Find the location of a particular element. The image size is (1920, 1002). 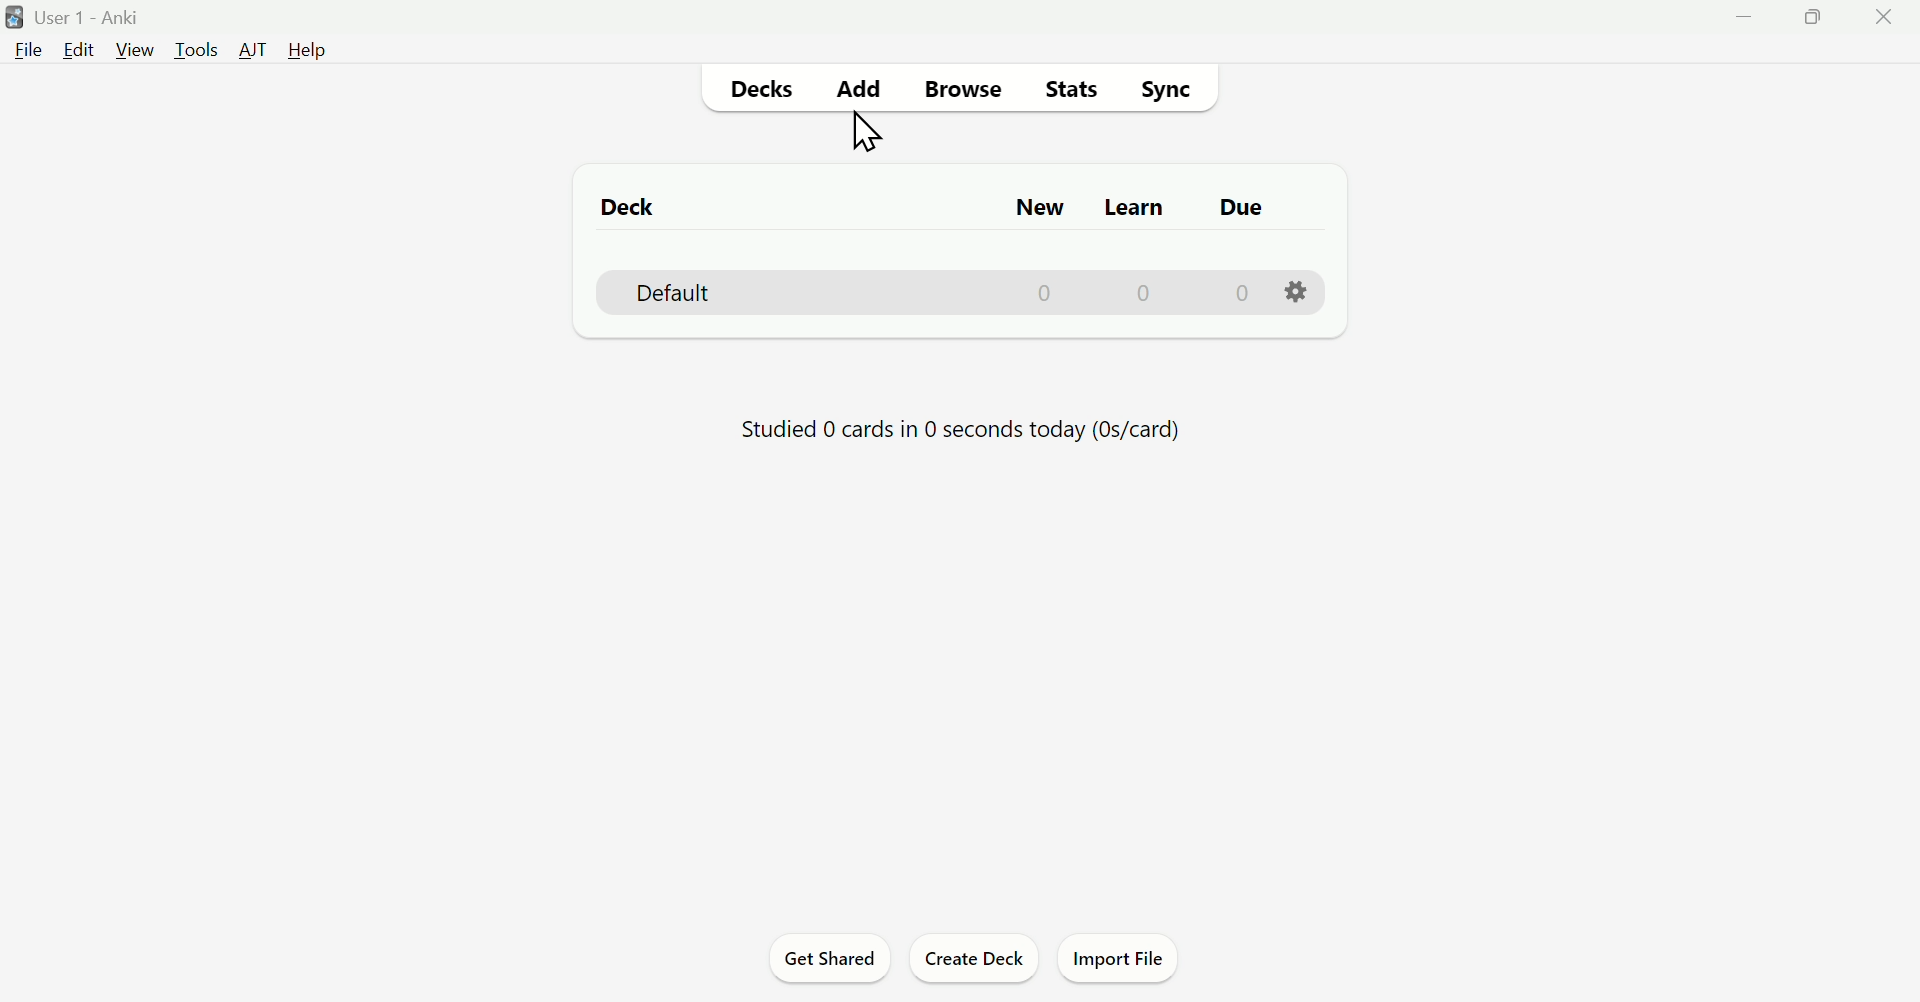

Decks is located at coordinates (762, 86).